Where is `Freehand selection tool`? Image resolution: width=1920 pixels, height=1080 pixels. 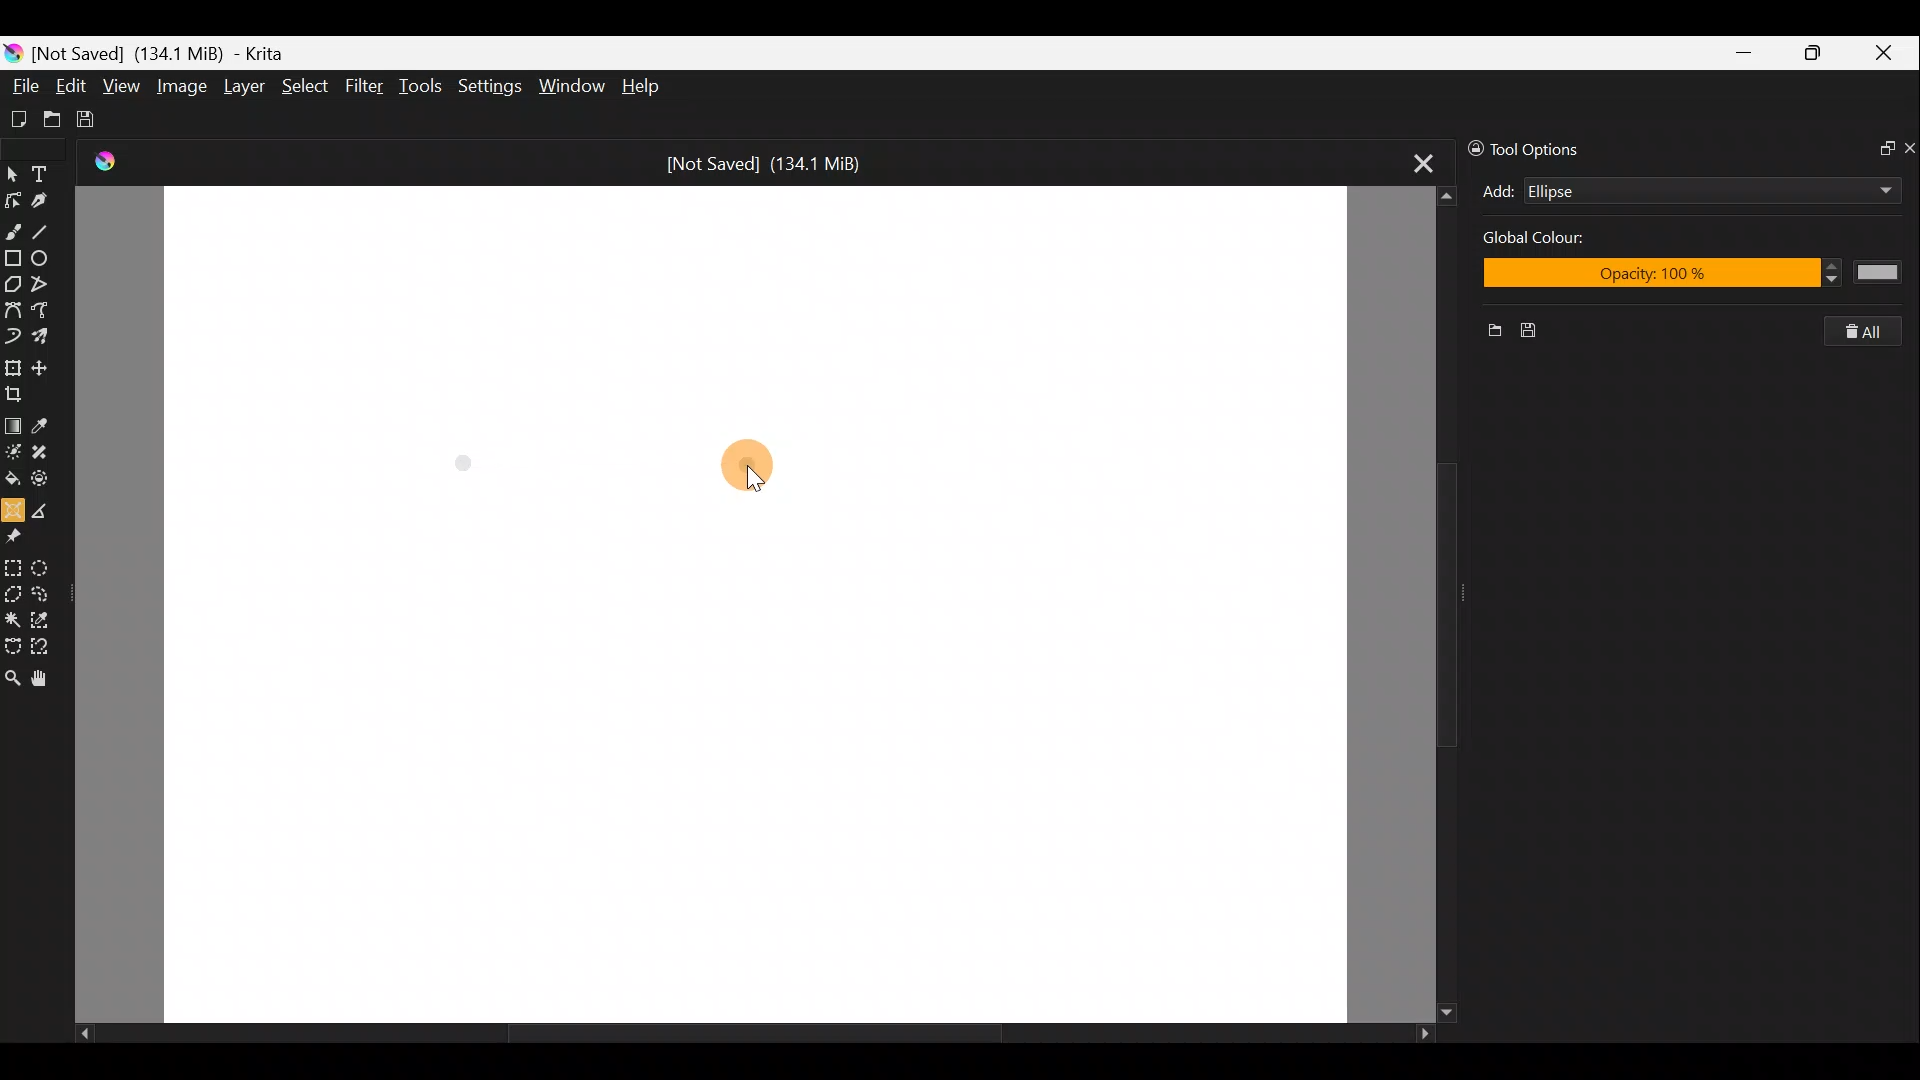 Freehand selection tool is located at coordinates (47, 592).